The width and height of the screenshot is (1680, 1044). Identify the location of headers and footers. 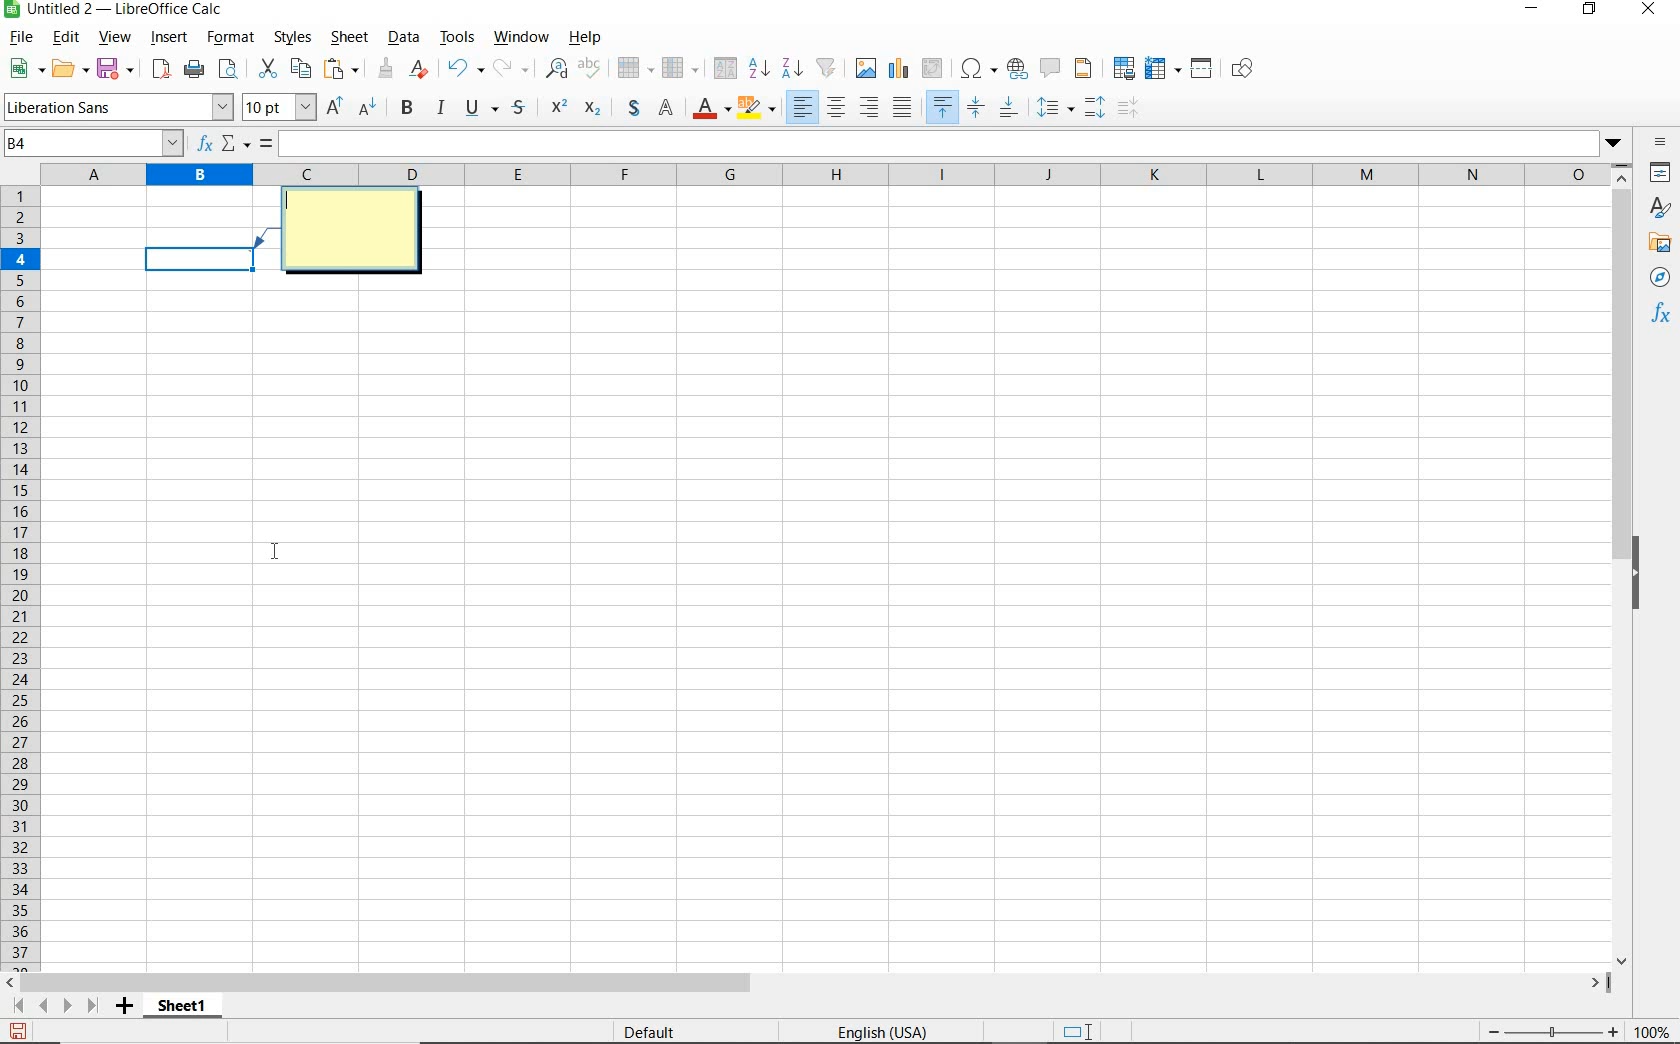
(1085, 69).